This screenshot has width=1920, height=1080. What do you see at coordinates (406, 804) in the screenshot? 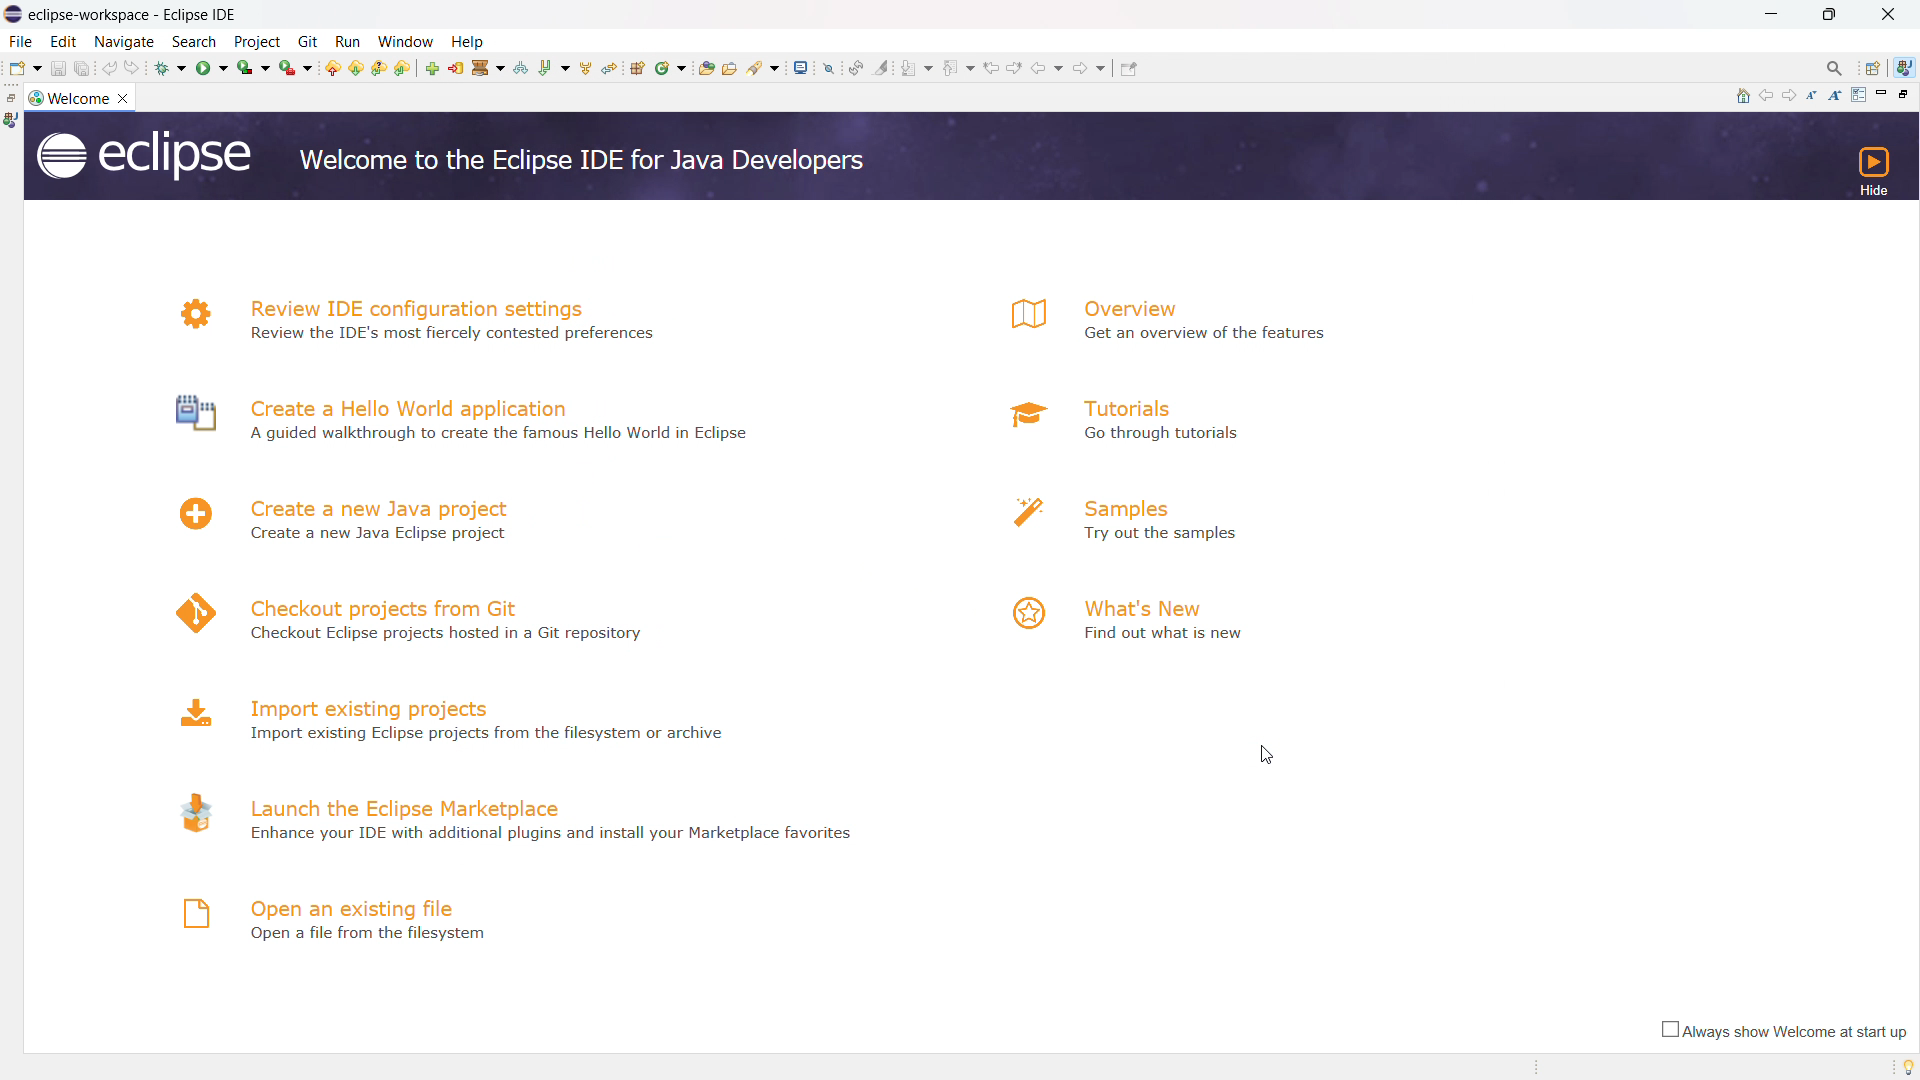
I see `launch the eclipse marketplace` at bounding box center [406, 804].